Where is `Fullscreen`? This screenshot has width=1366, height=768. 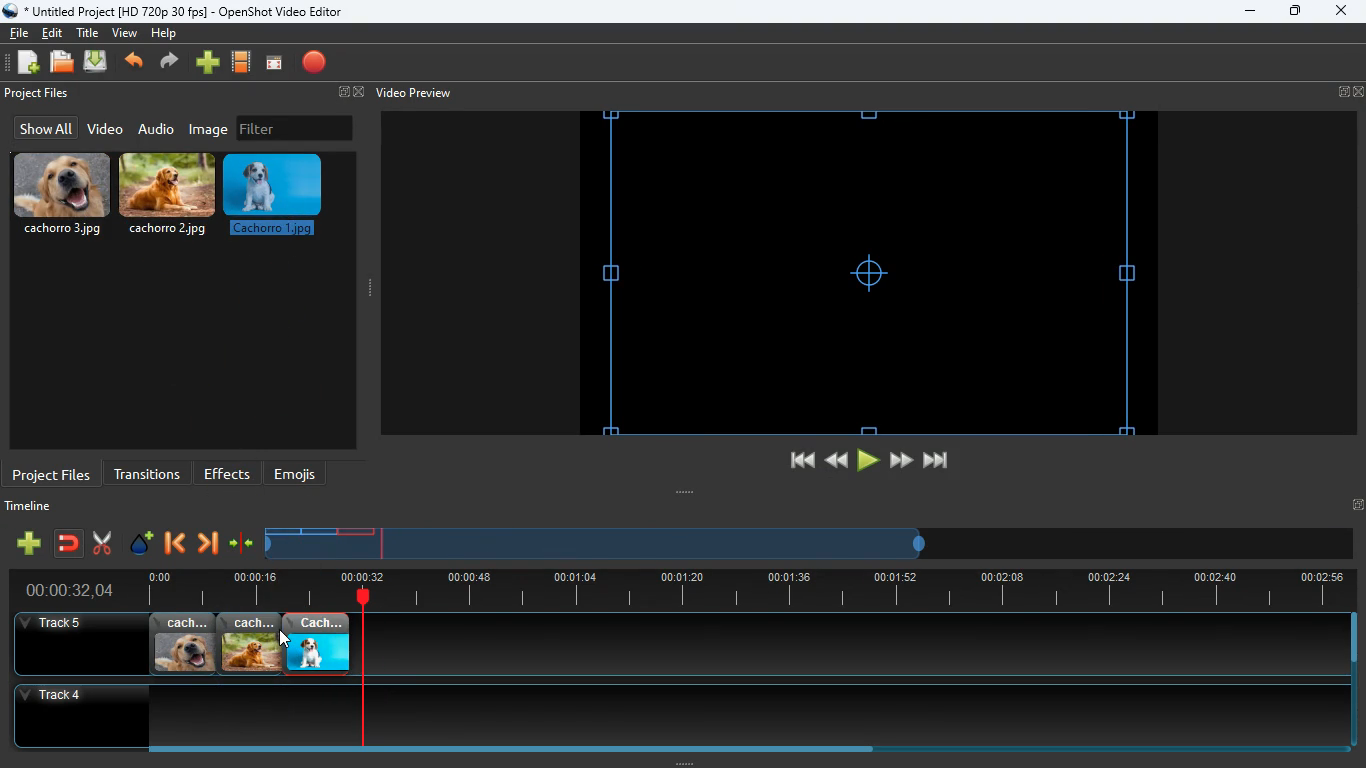 Fullscreen is located at coordinates (1357, 504).